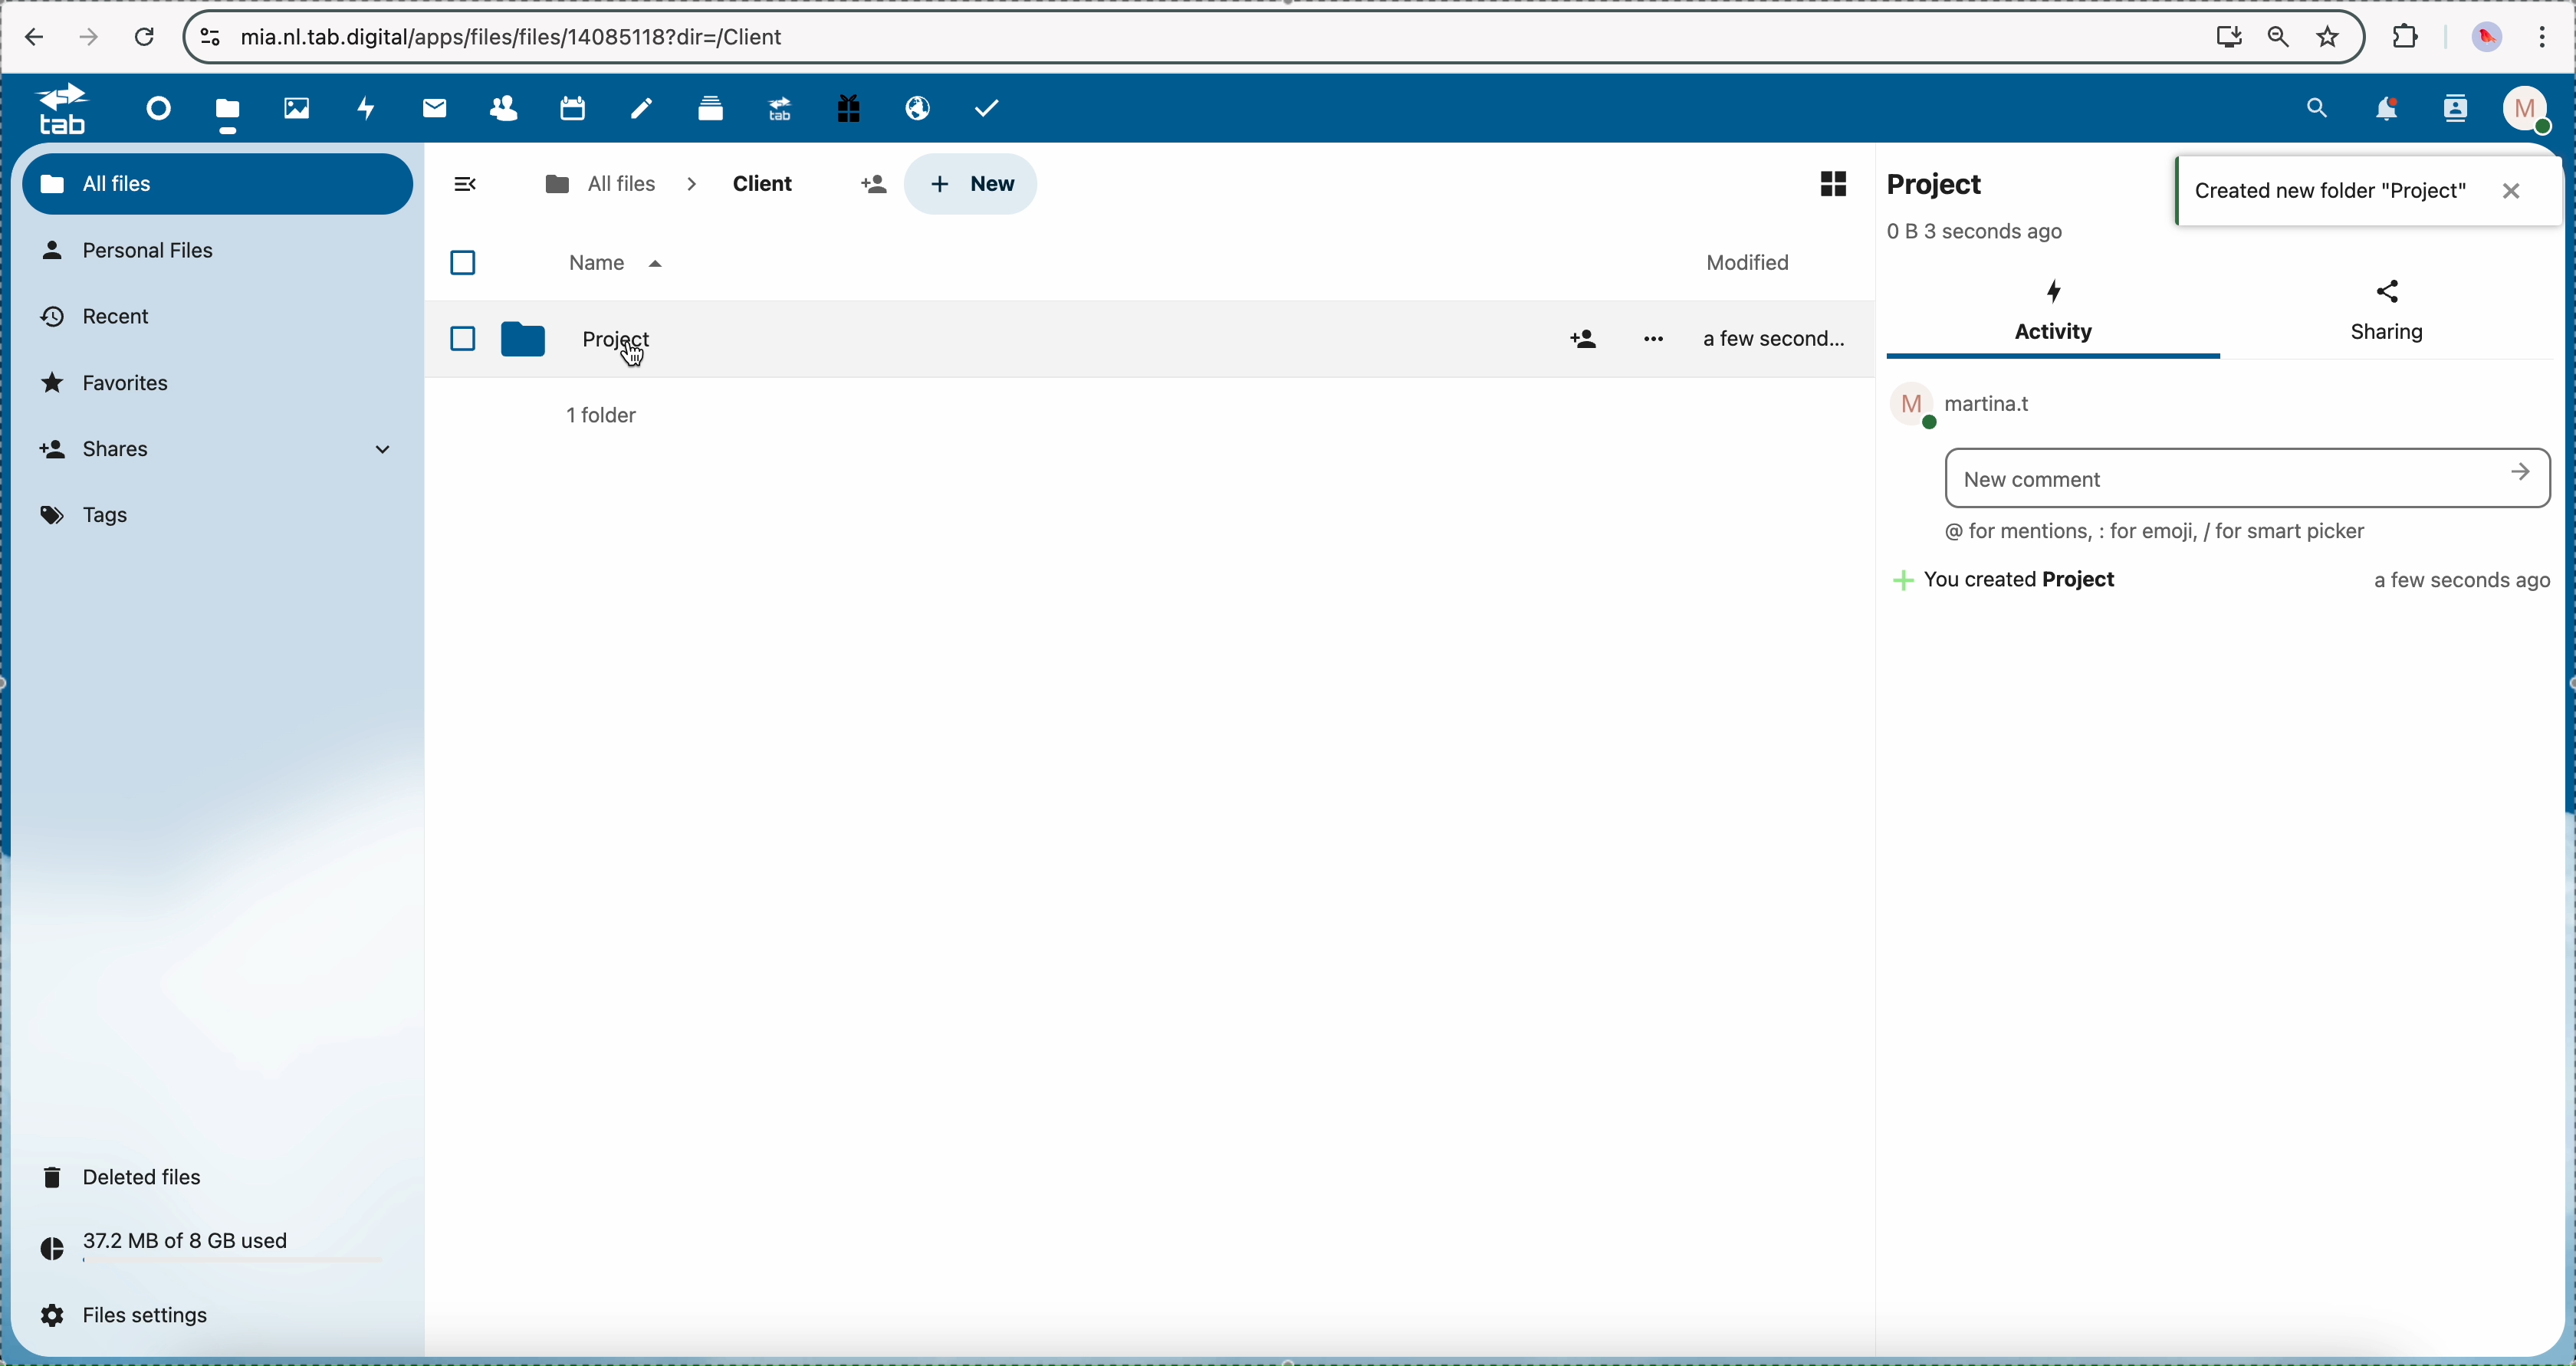 Image resolution: width=2576 pixels, height=1366 pixels. Describe the element at coordinates (872, 183) in the screenshot. I see `share` at that location.